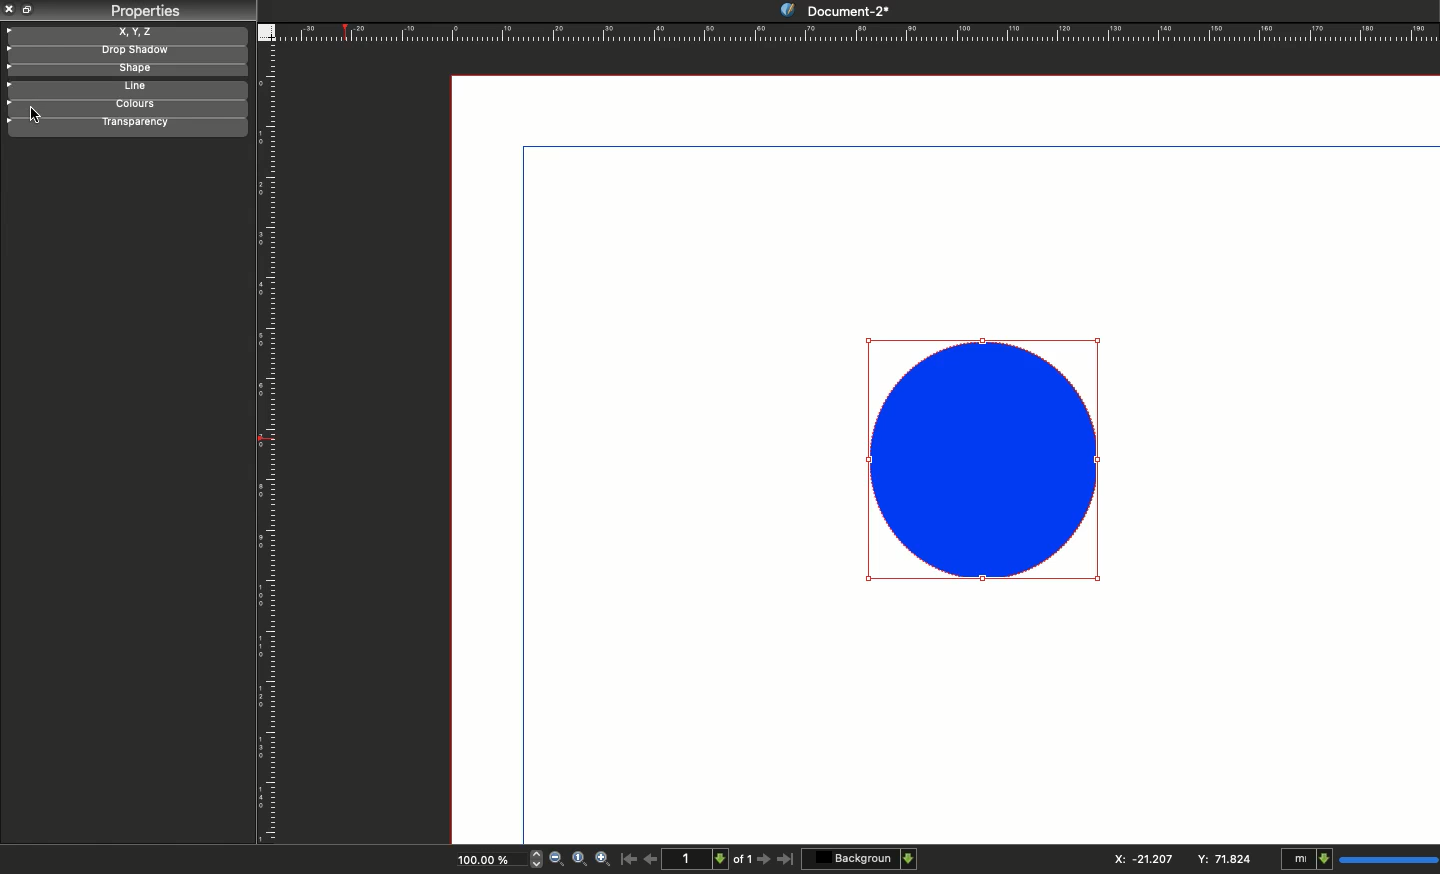 The image size is (1440, 874). I want to click on First page, so click(629, 858).